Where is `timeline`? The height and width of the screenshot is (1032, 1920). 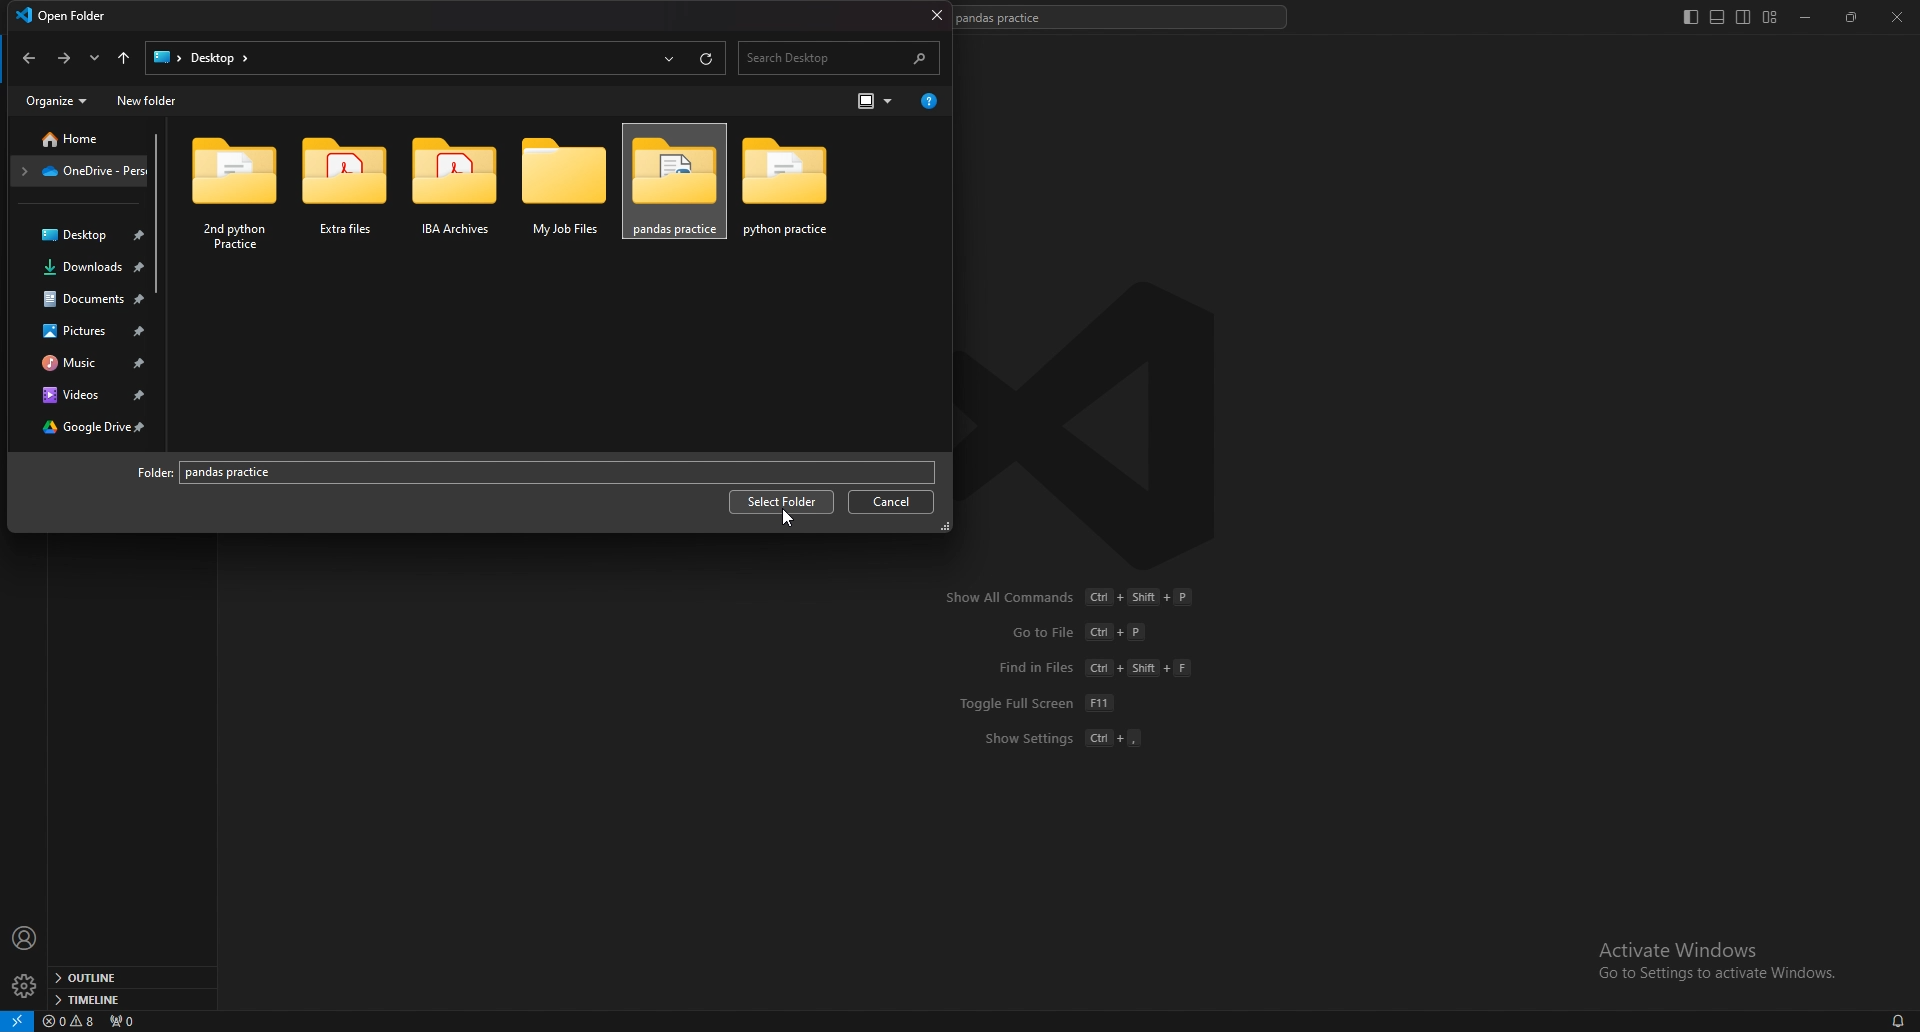
timeline is located at coordinates (129, 998).